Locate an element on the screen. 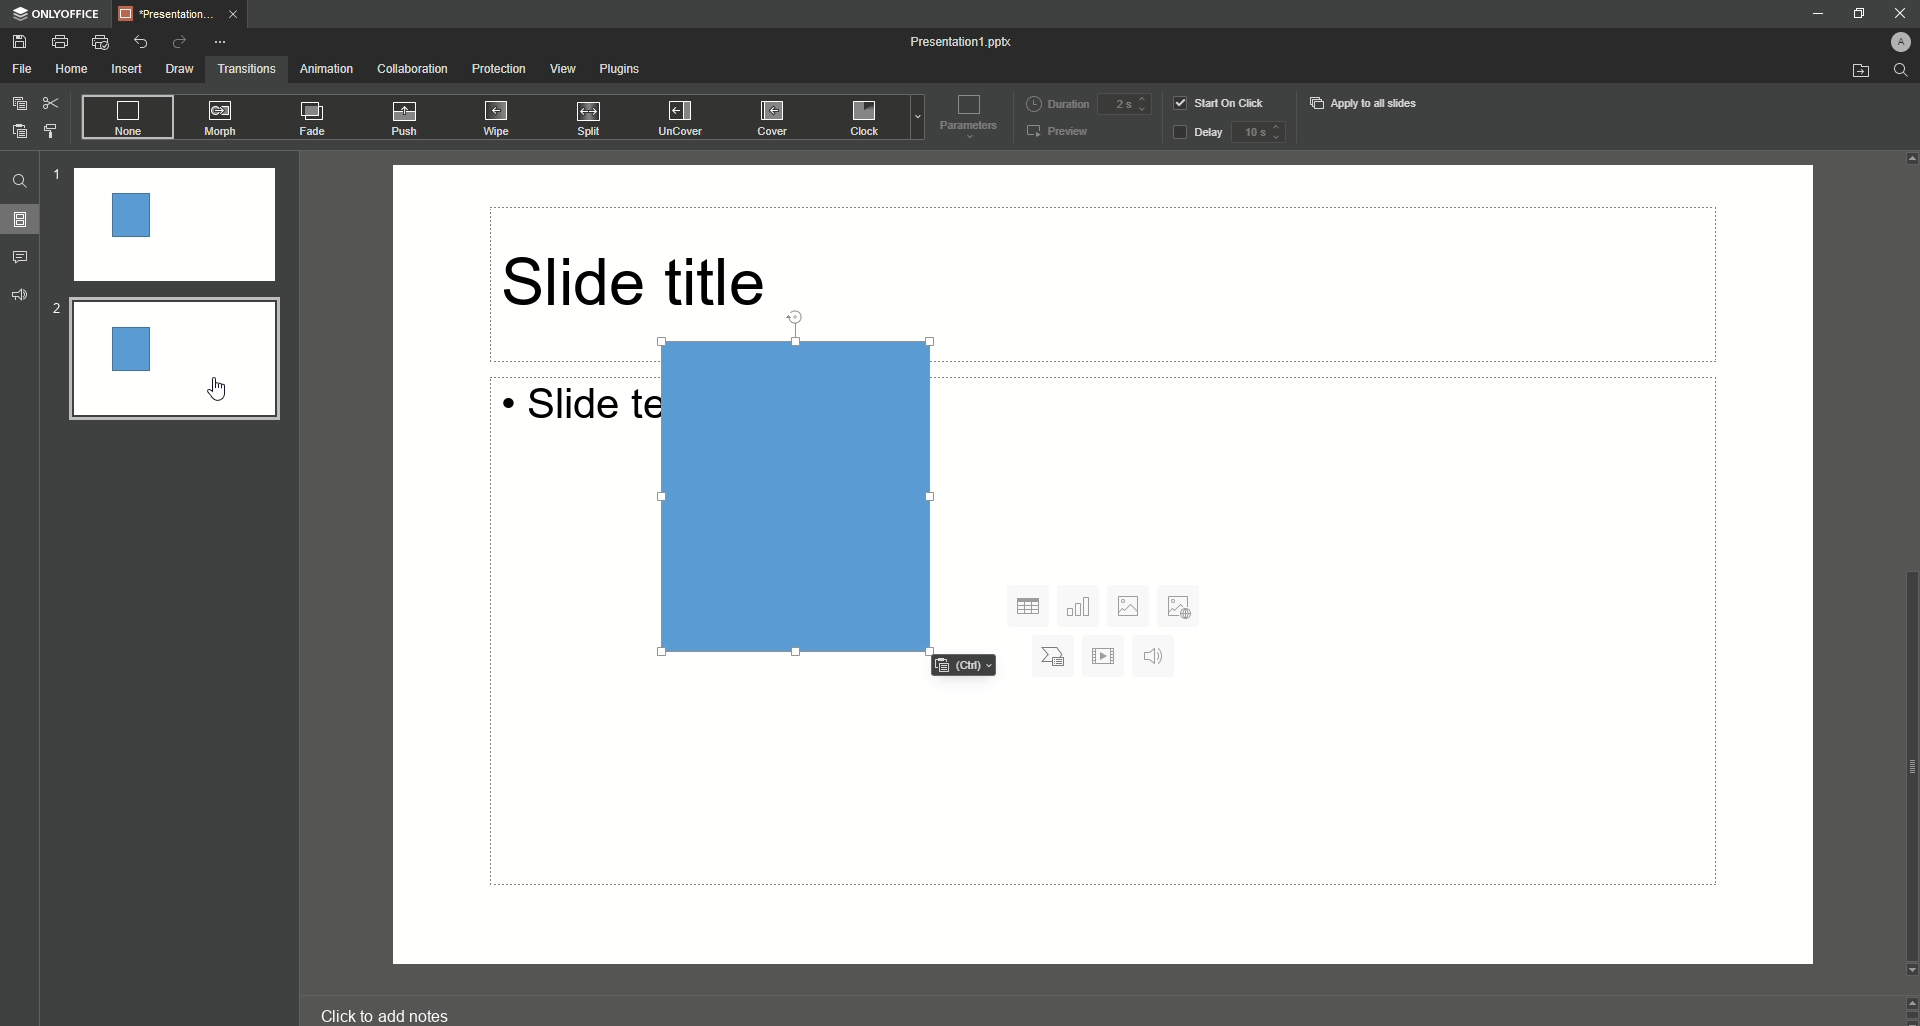 The image size is (1920, 1026). Copy is located at coordinates (16, 105).